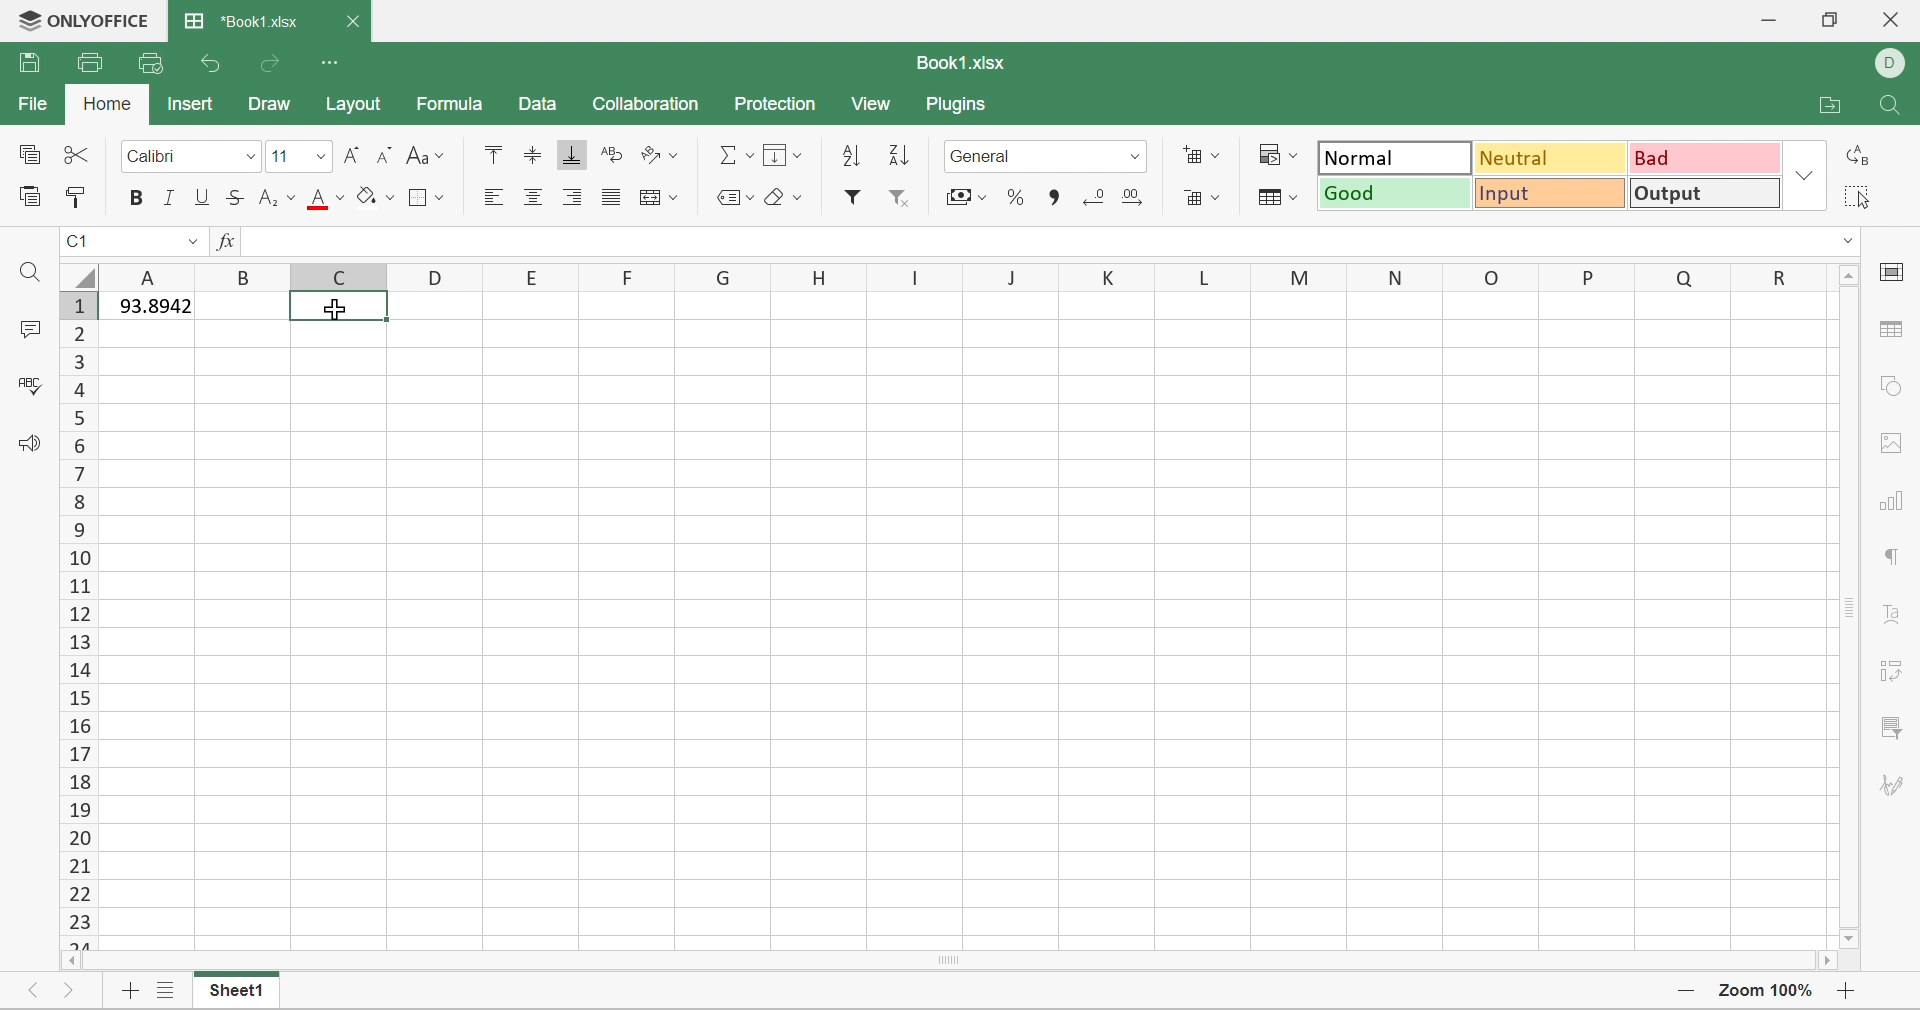 The width and height of the screenshot is (1920, 1010). I want to click on Decrement font size, so click(383, 153).